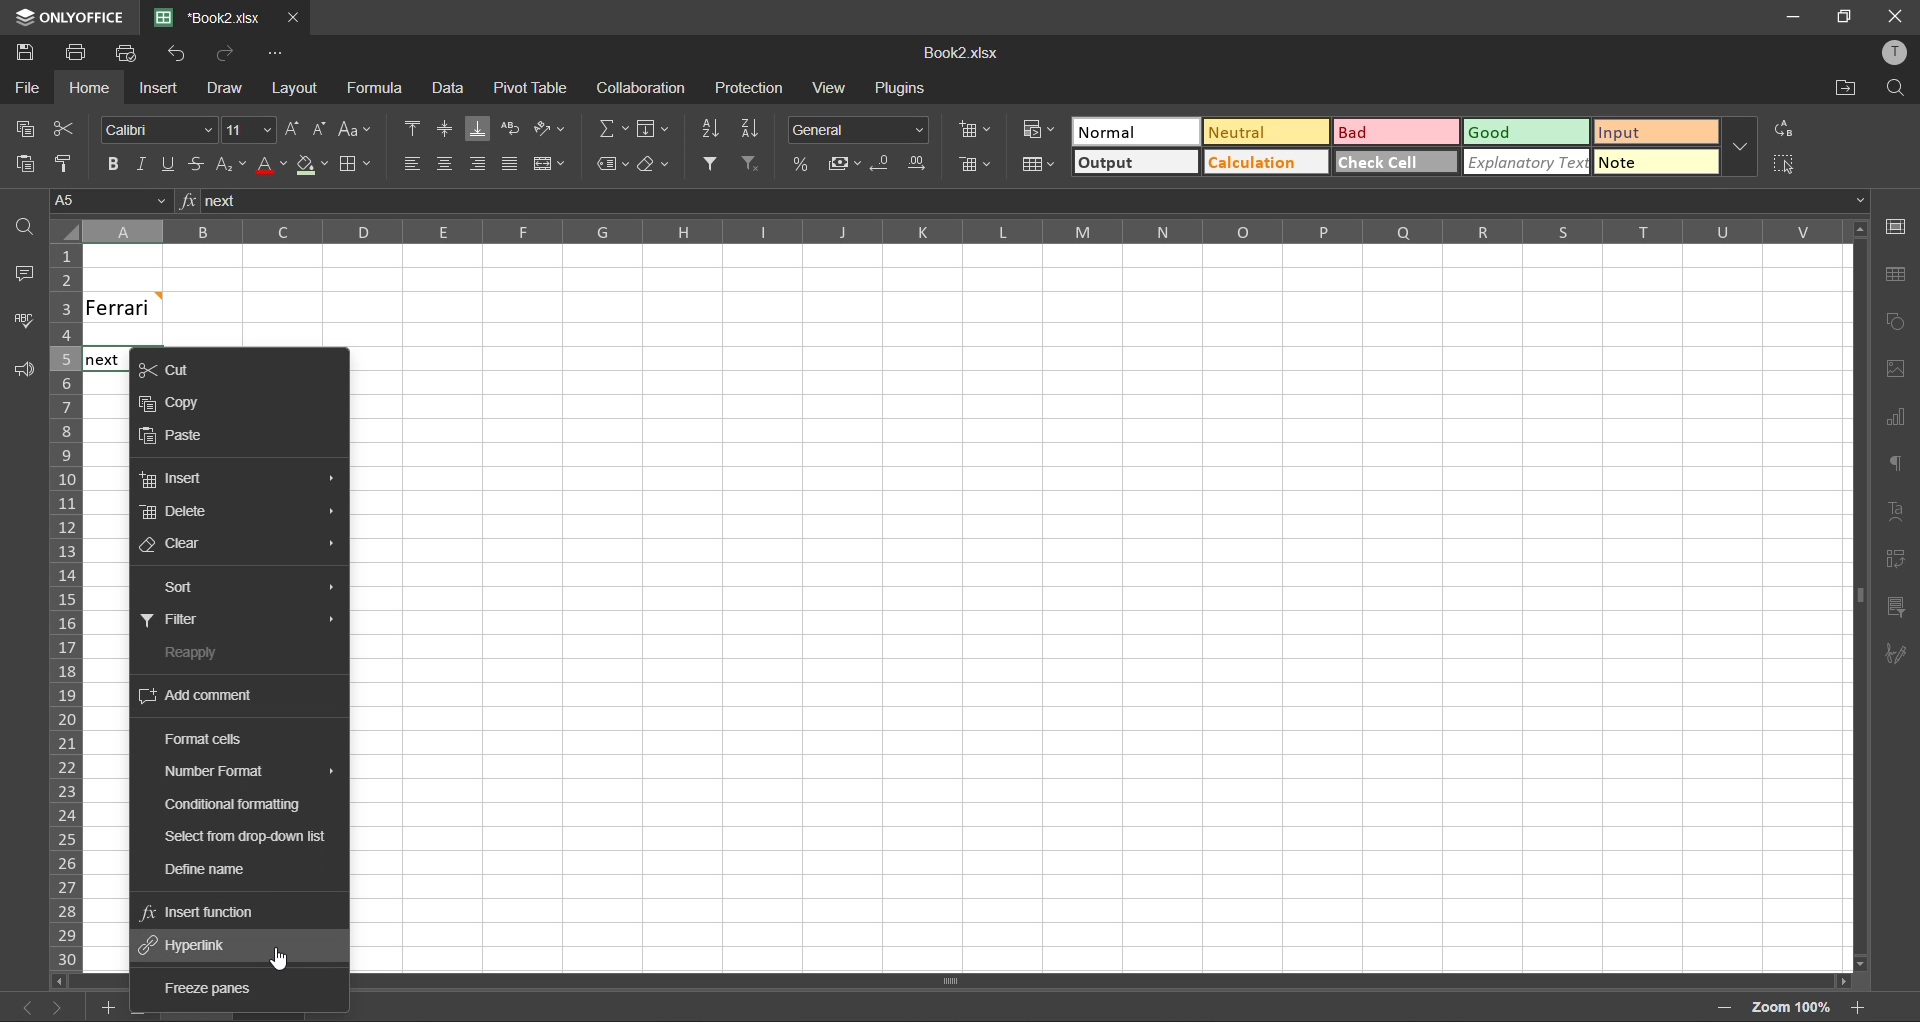  What do you see at coordinates (1105, 983) in the screenshot?
I see `Vertical Scrollbar` at bounding box center [1105, 983].